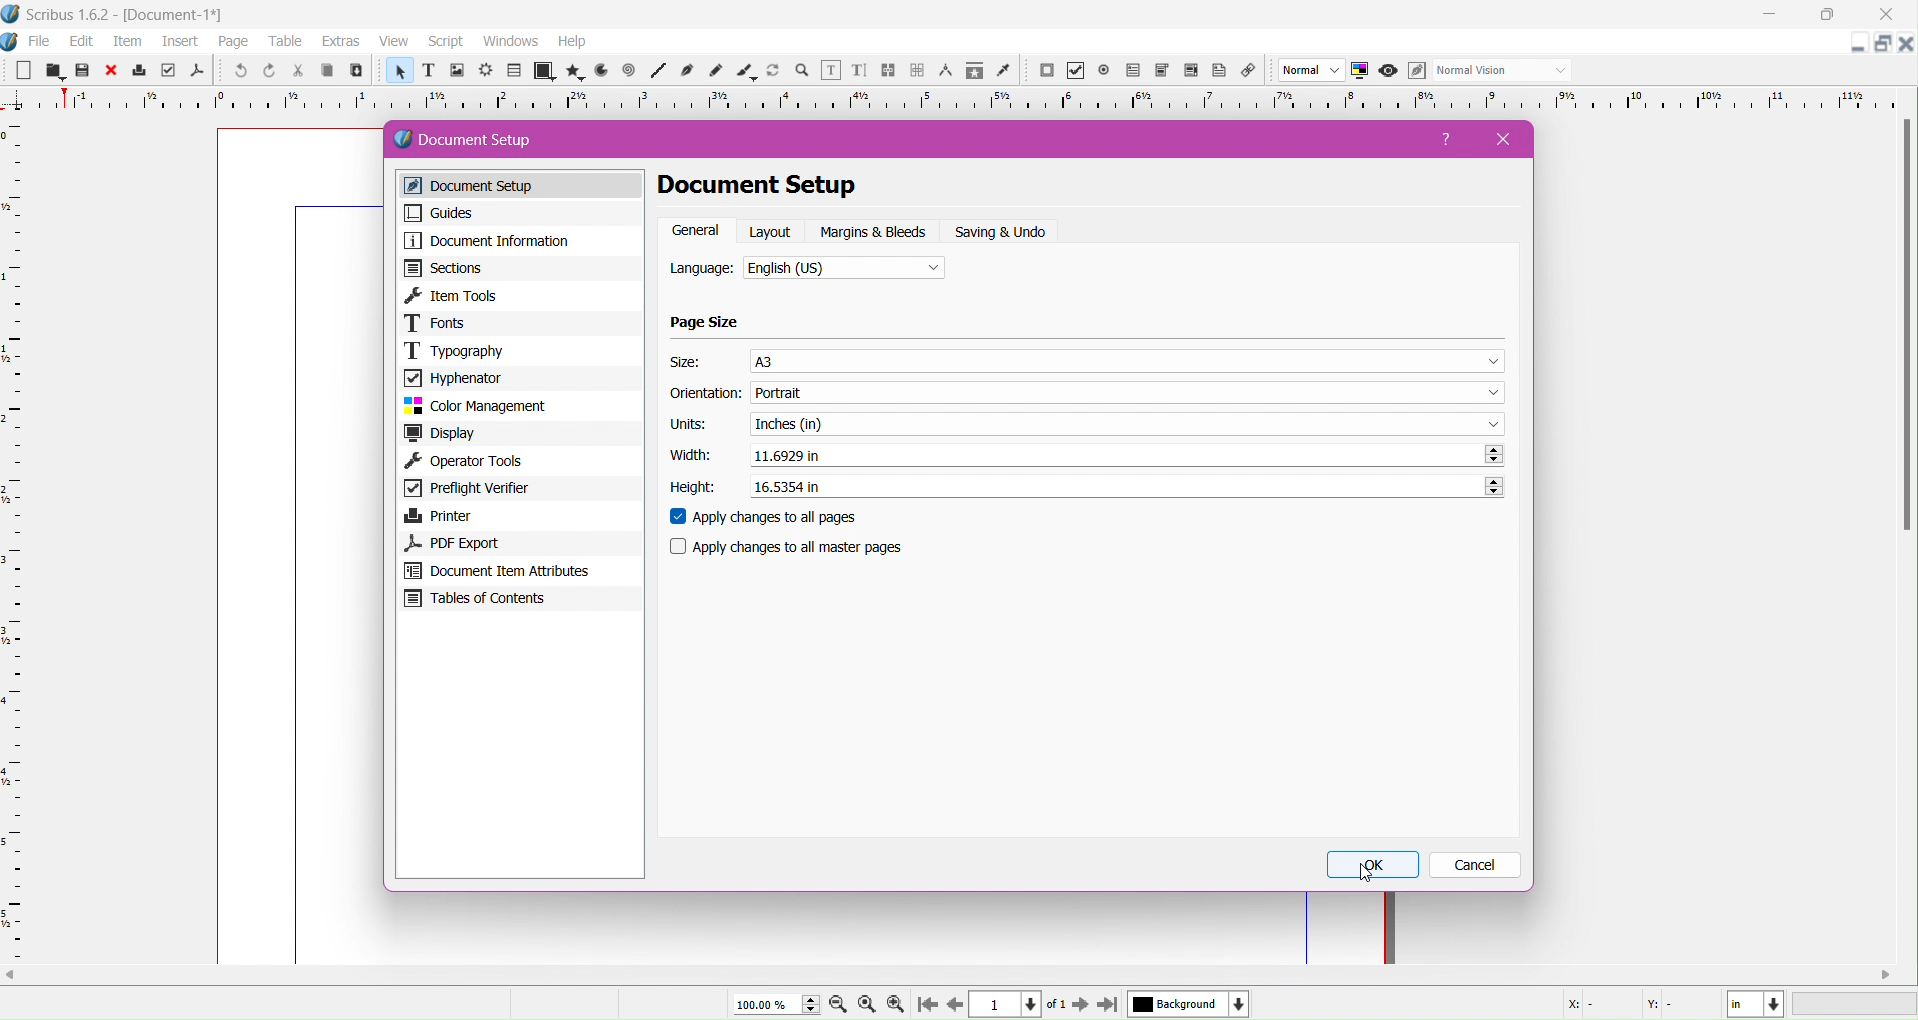 This screenshot has width=1918, height=1020. What do you see at coordinates (519, 571) in the screenshot?
I see `Document Item Attributes` at bounding box center [519, 571].